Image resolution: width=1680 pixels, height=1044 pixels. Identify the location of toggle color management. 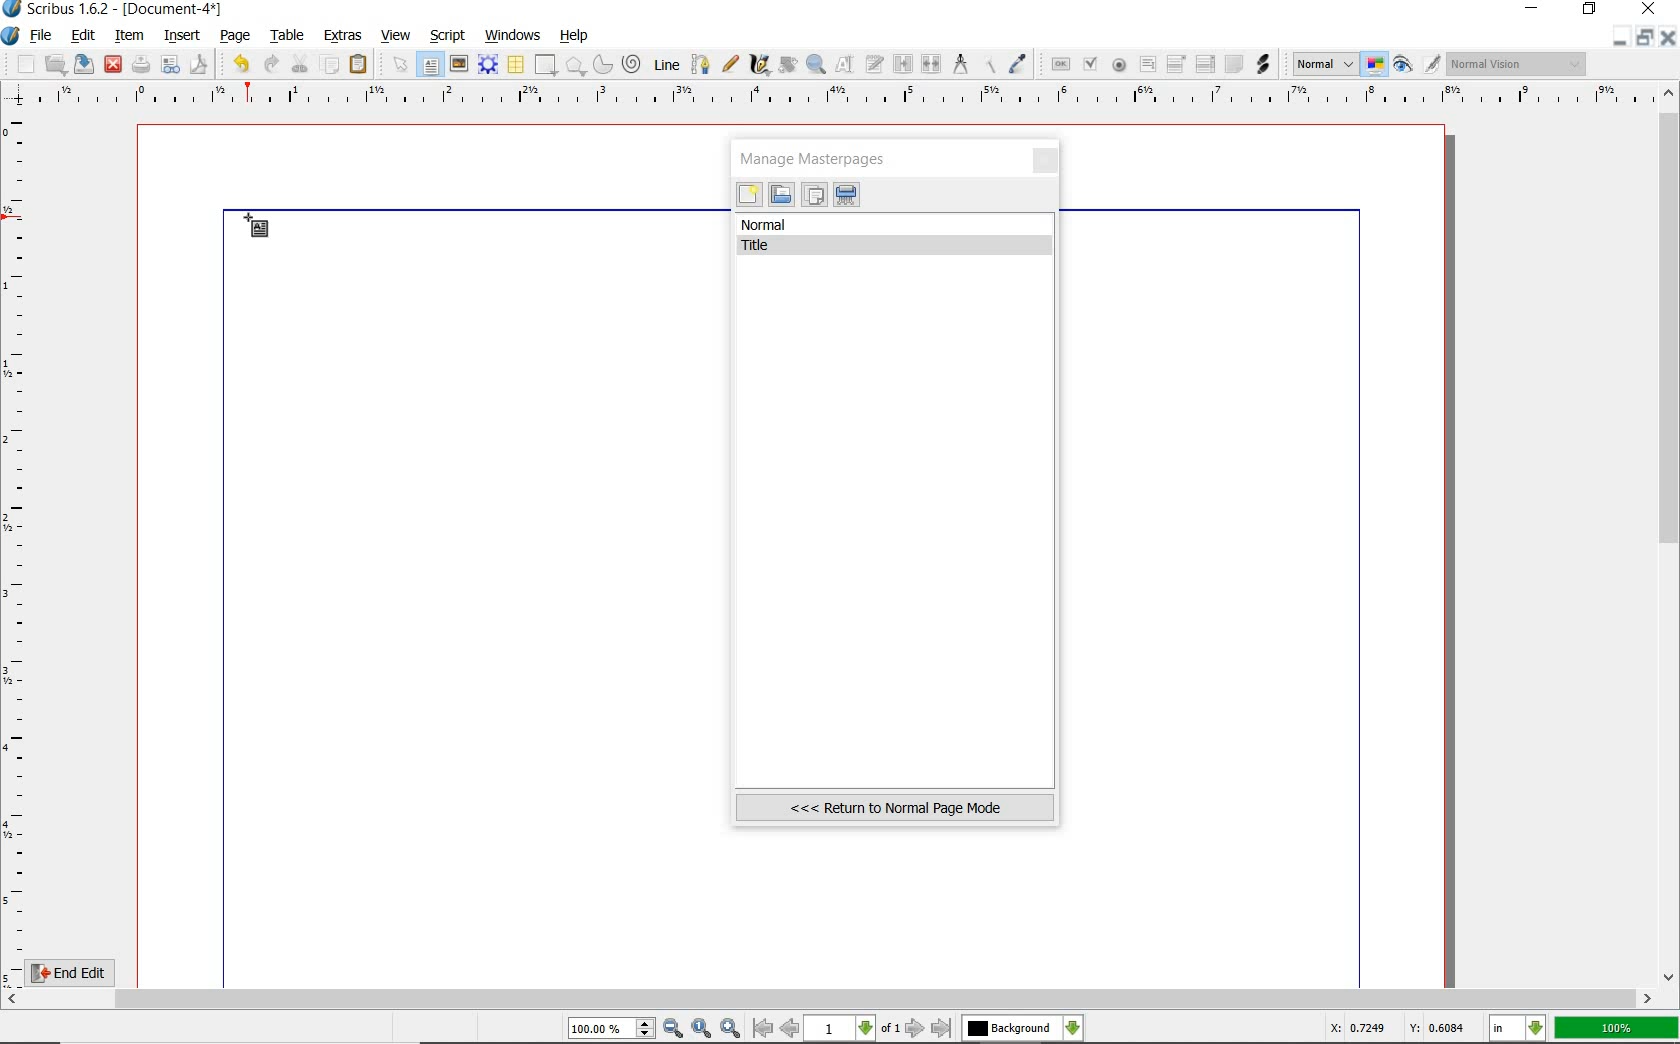
(1376, 66).